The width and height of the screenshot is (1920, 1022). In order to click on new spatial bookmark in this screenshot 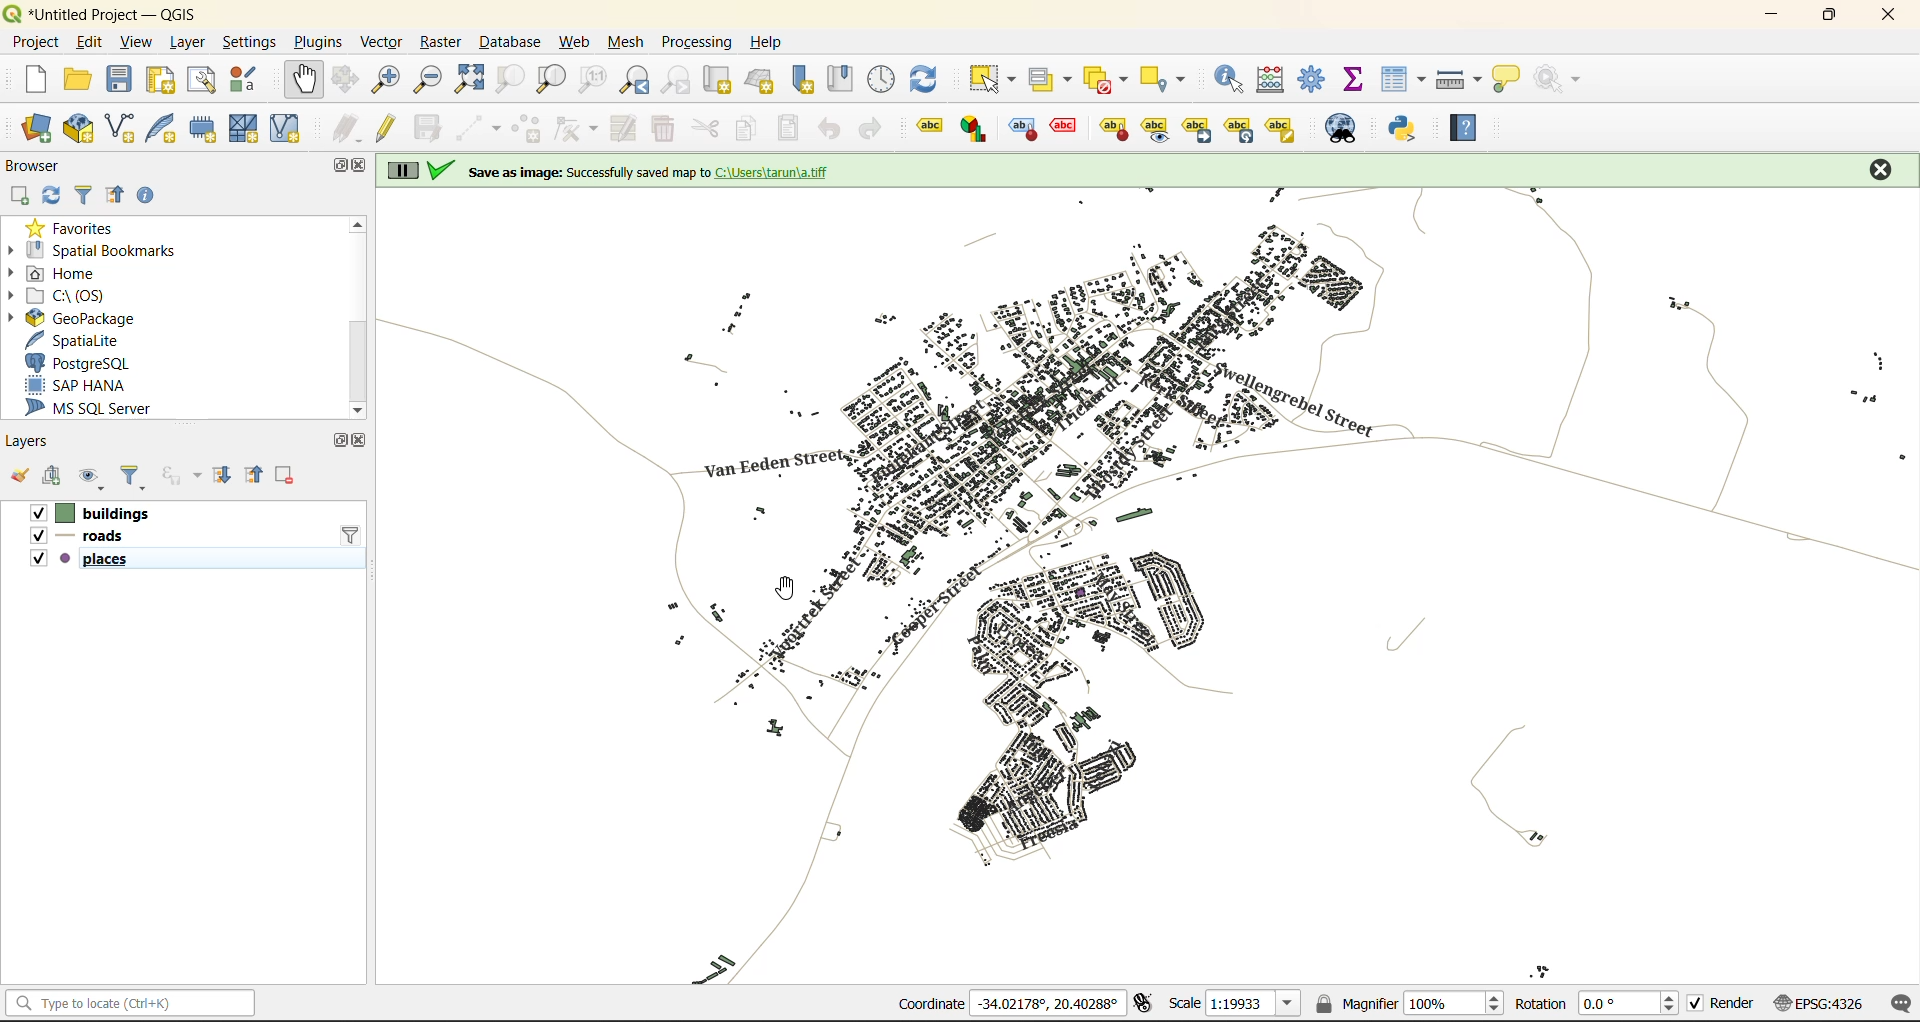, I will do `click(803, 79)`.